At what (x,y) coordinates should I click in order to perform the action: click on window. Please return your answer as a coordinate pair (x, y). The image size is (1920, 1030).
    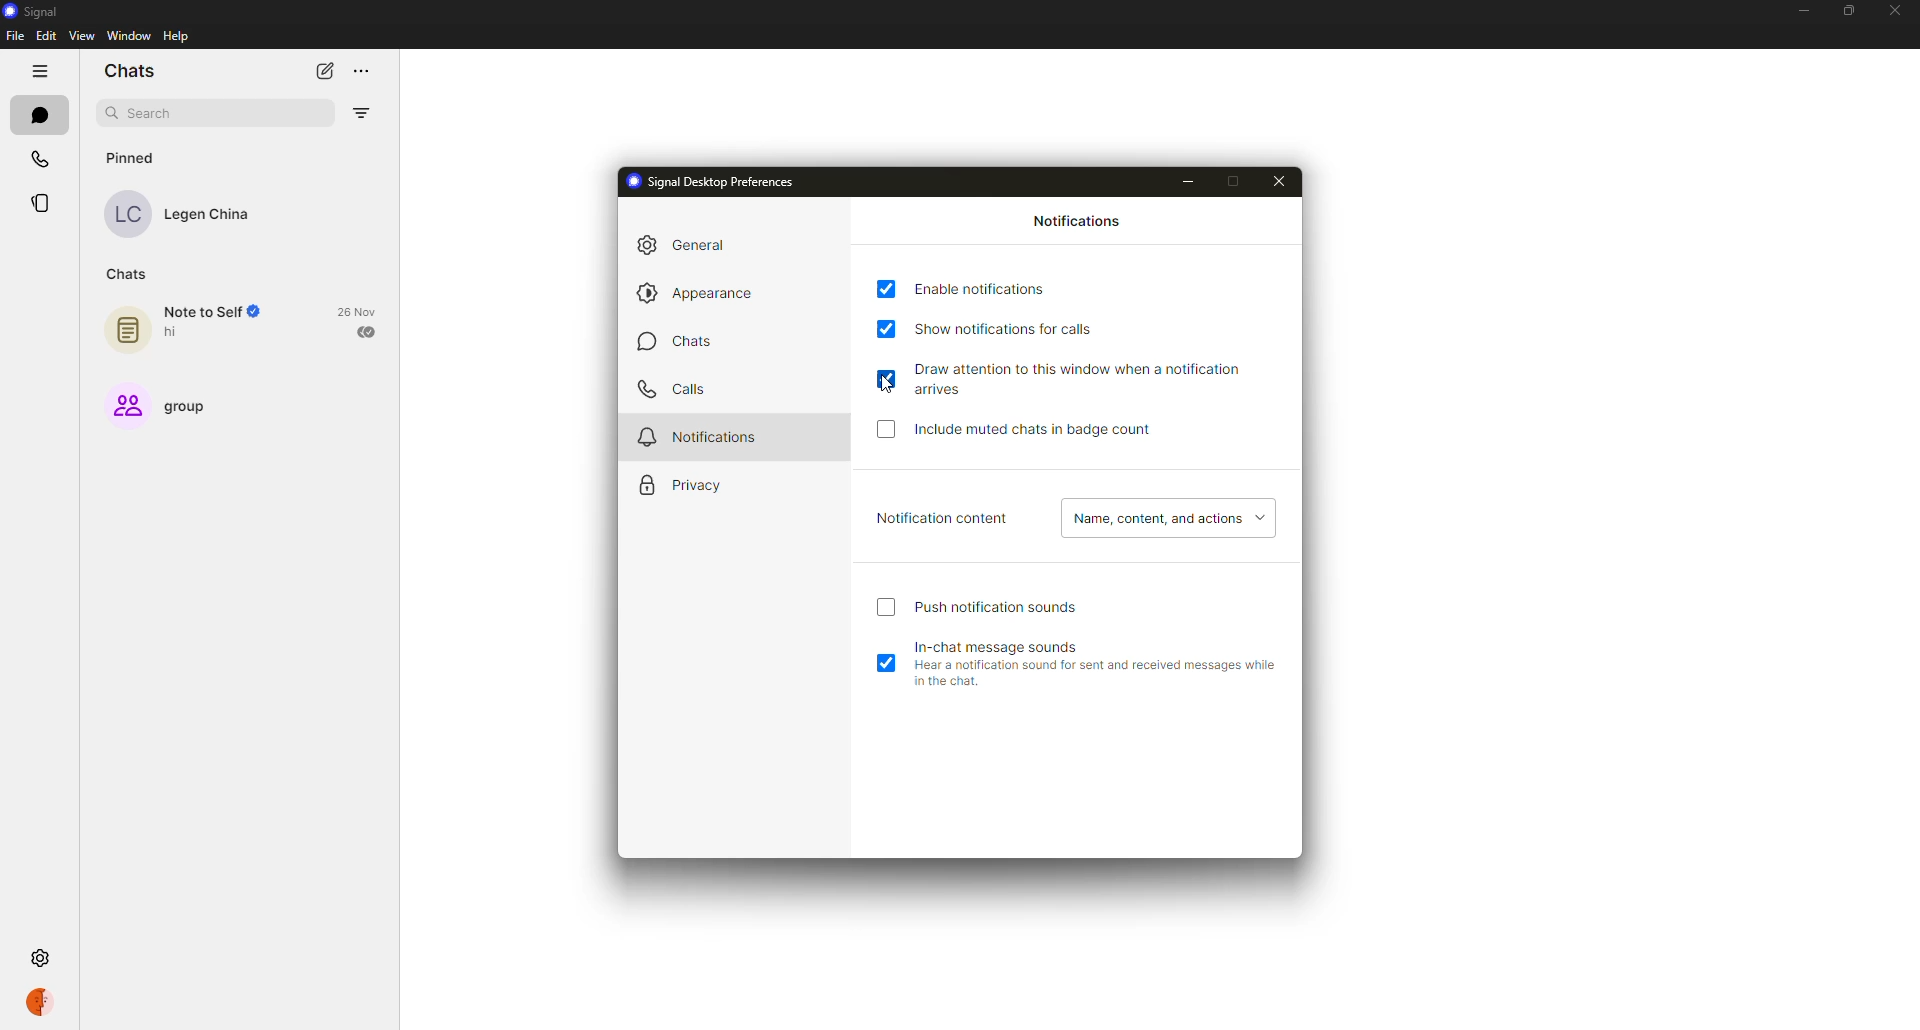
    Looking at the image, I should click on (123, 37).